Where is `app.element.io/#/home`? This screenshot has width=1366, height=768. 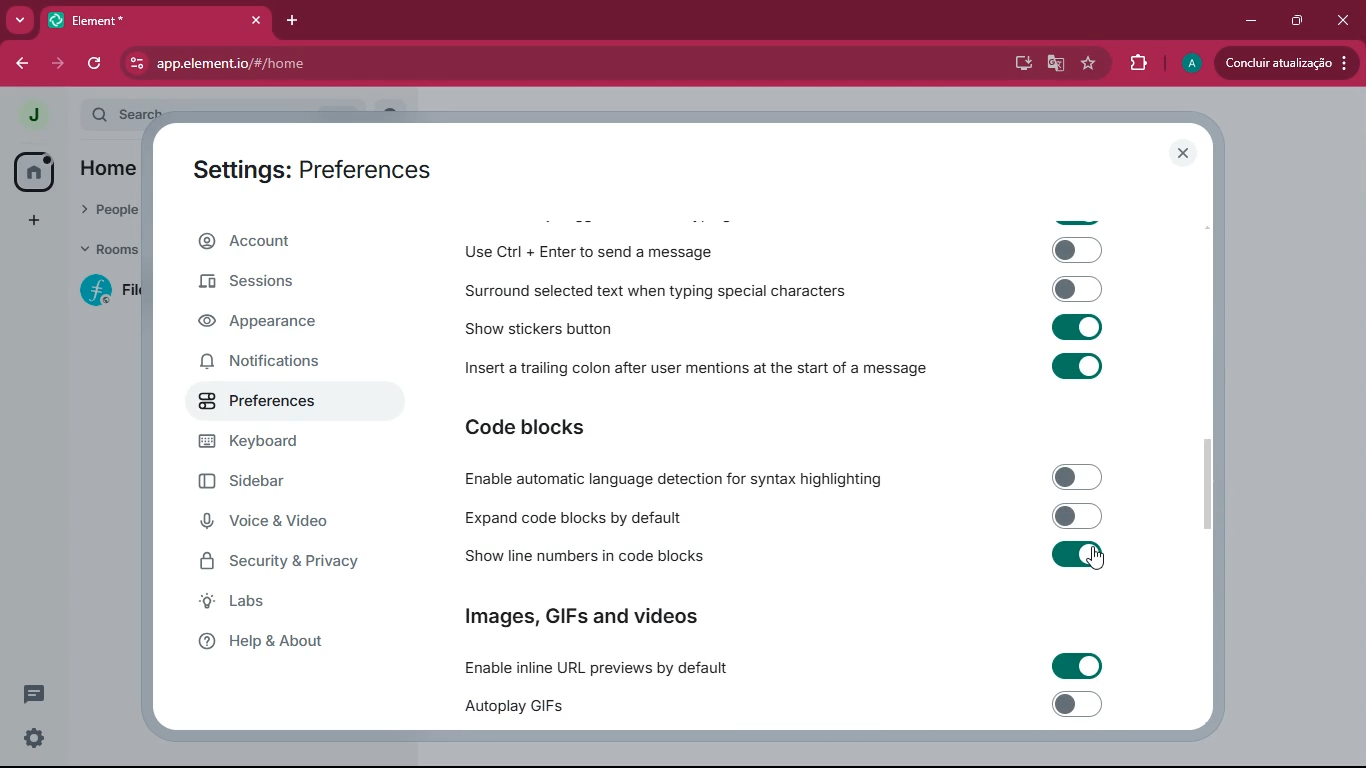 app.element.io/#/home is located at coordinates (323, 63).